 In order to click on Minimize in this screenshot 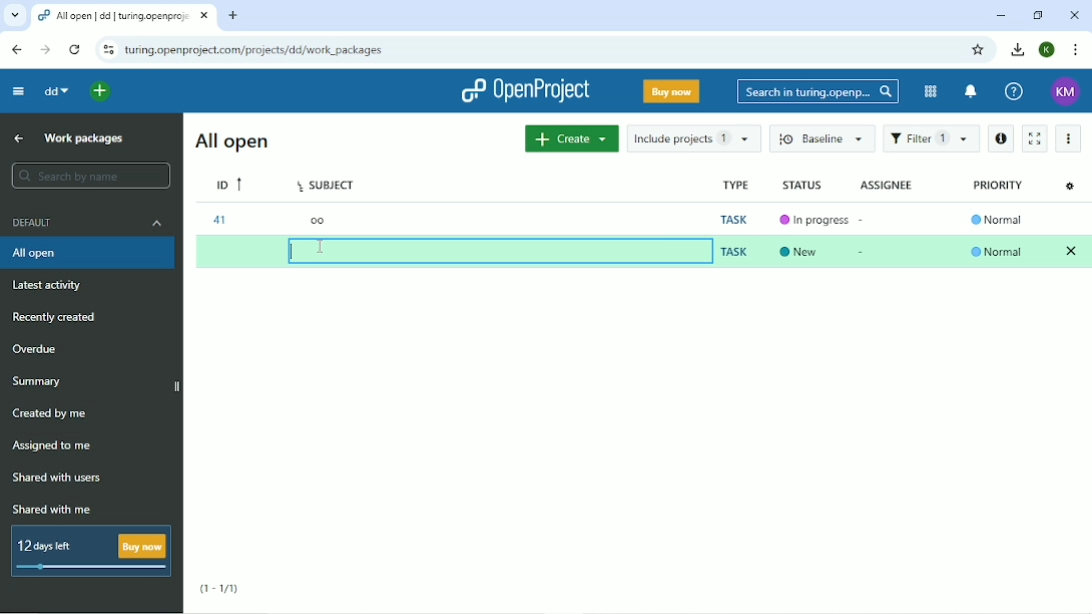, I will do `click(1001, 15)`.